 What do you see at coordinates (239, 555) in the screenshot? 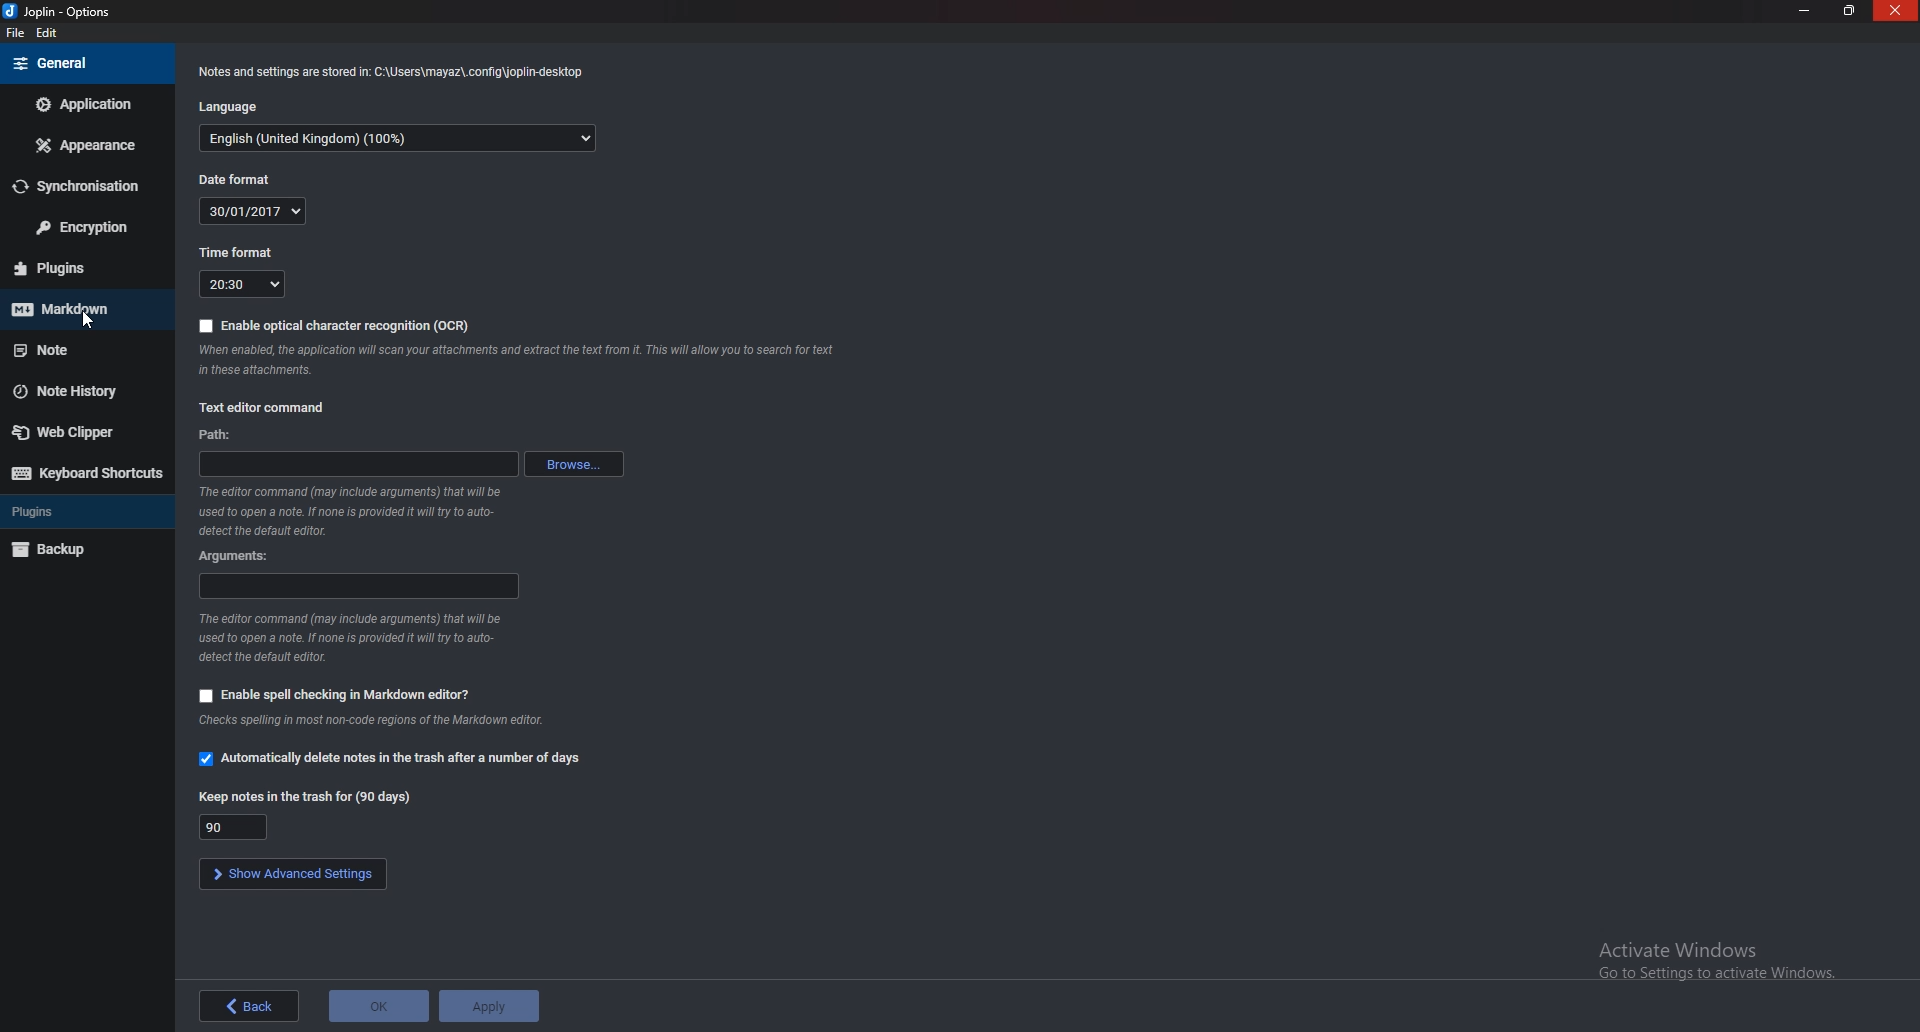
I see `Arguments` at bounding box center [239, 555].